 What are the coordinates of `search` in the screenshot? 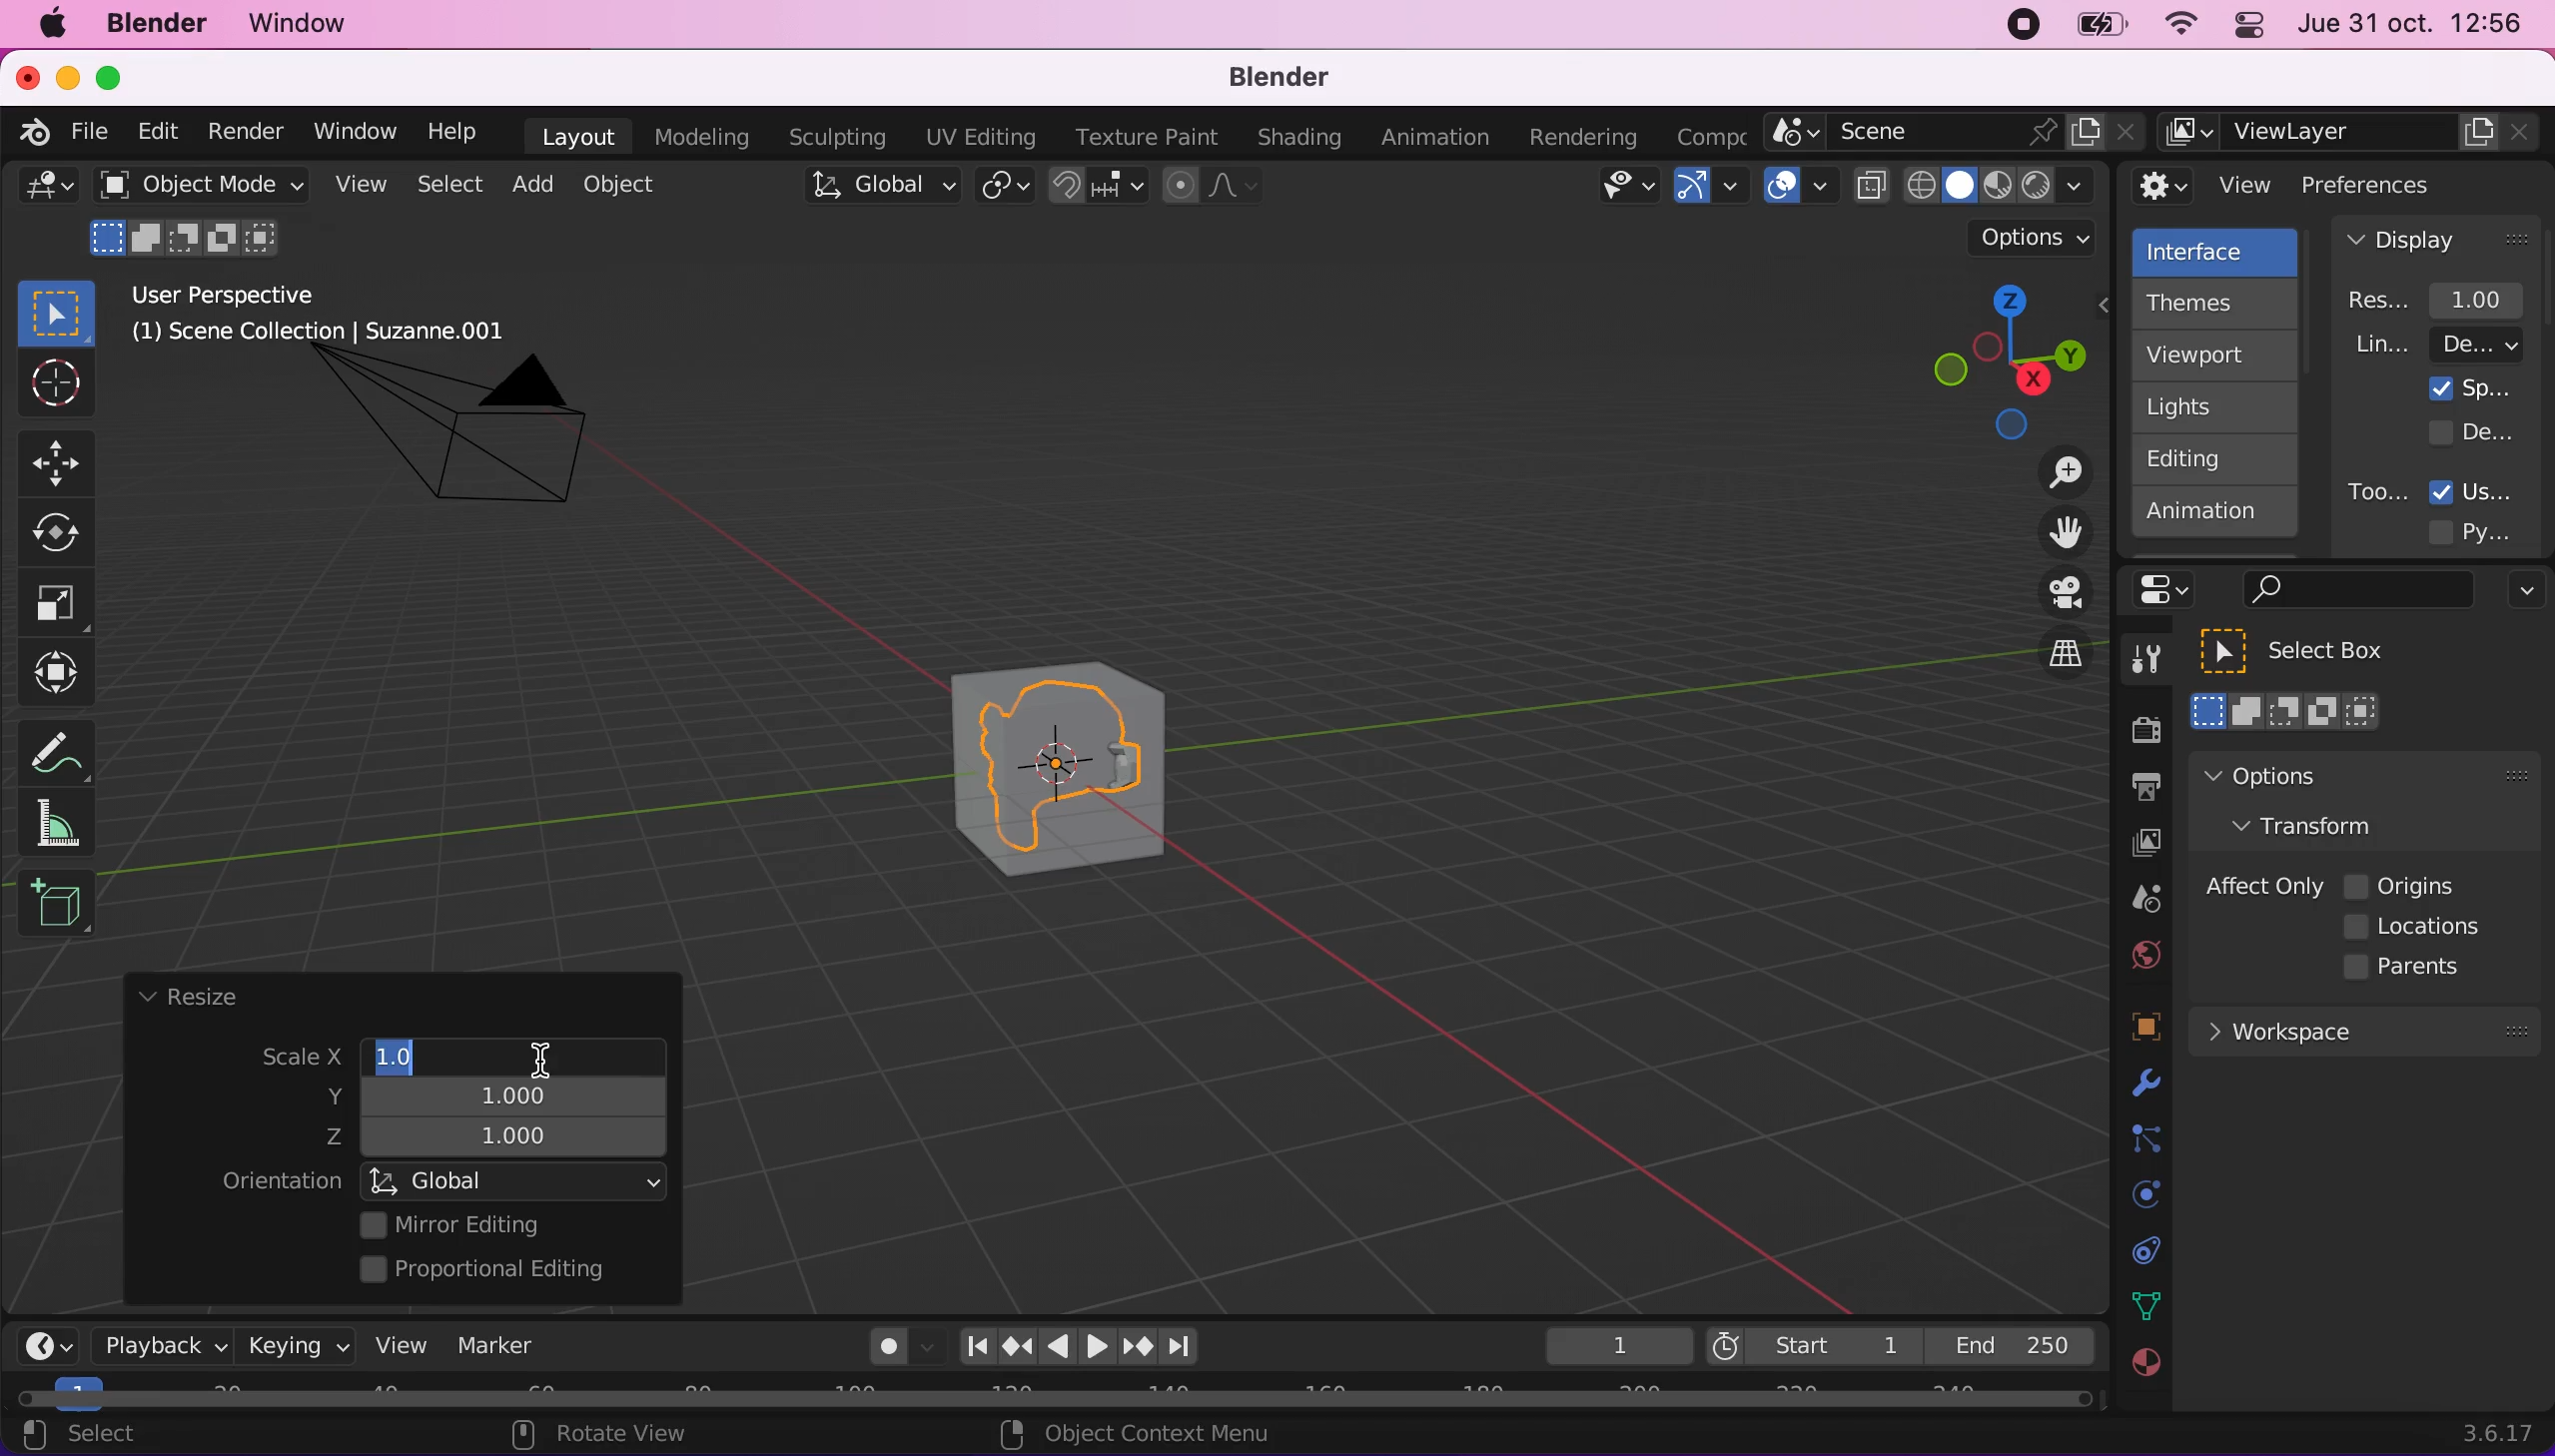 It's located at (2354, 591).